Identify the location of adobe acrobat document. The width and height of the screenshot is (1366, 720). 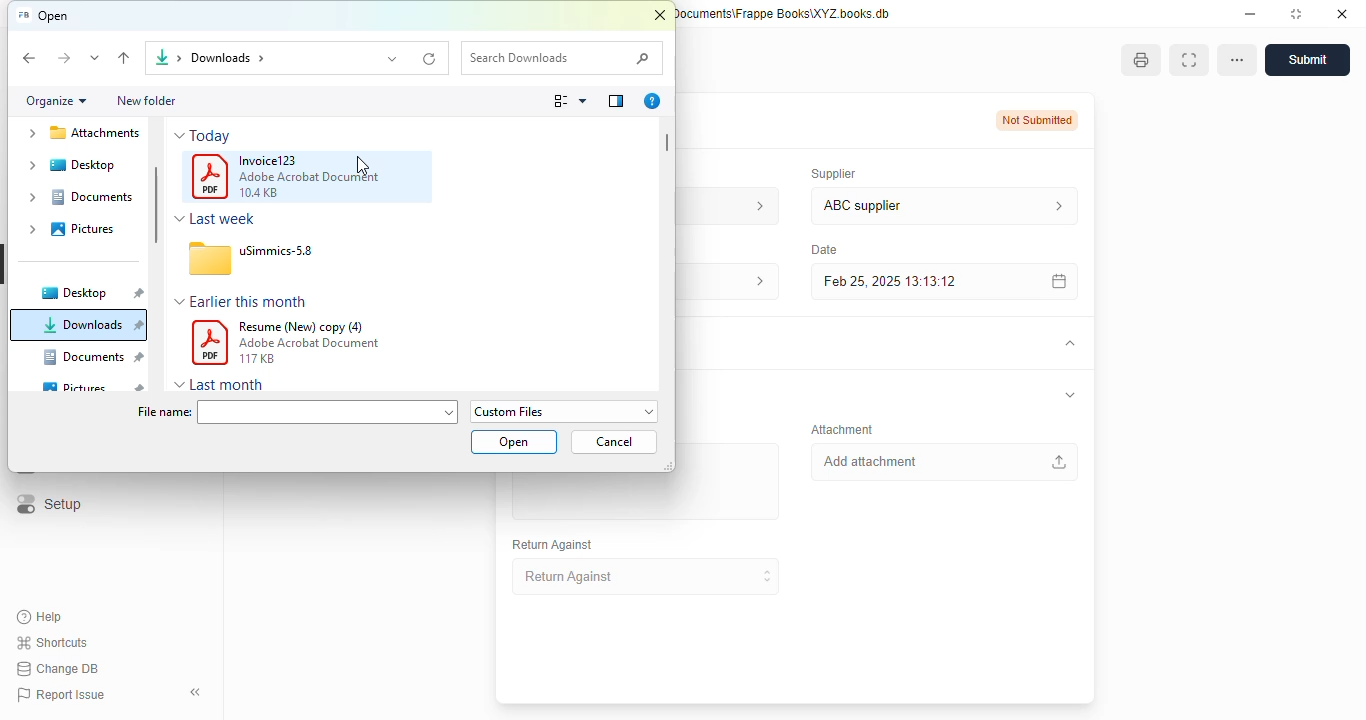
(310, 343).